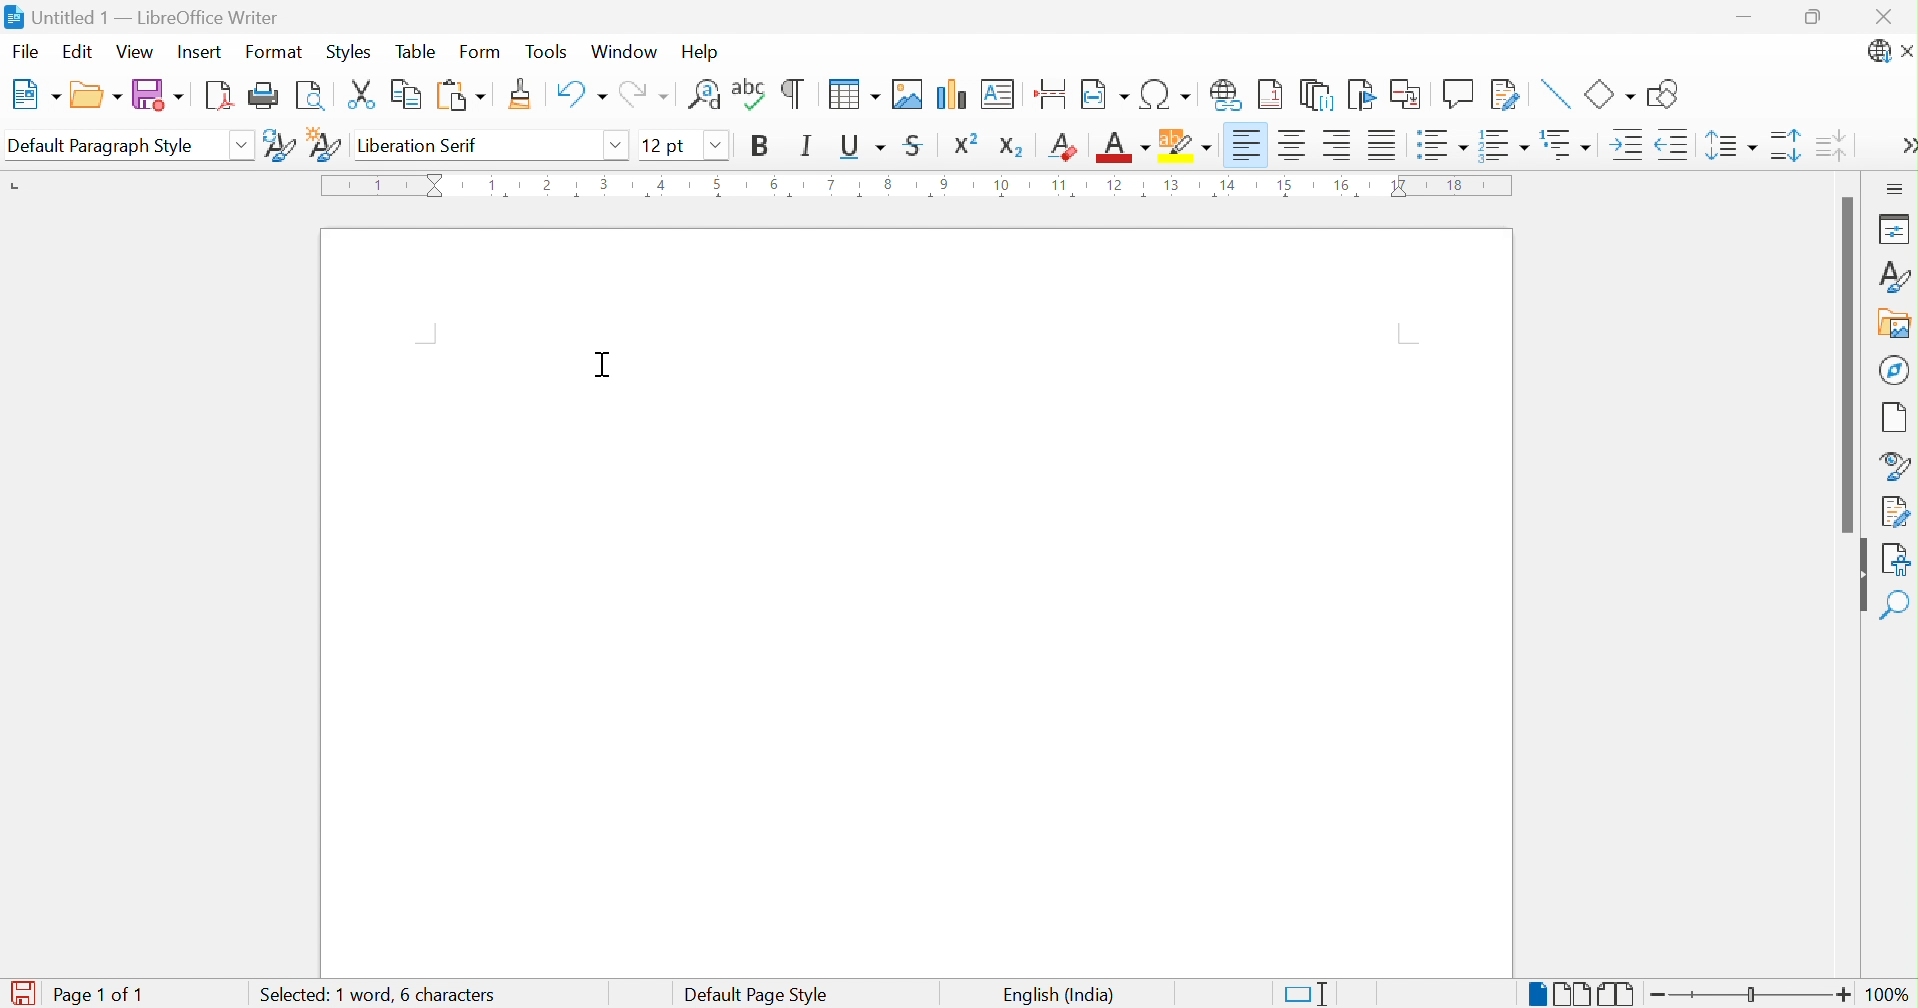  Describe the element at coordinates (750, 93) in the screenshot. I see `Check Spelling` at that location.